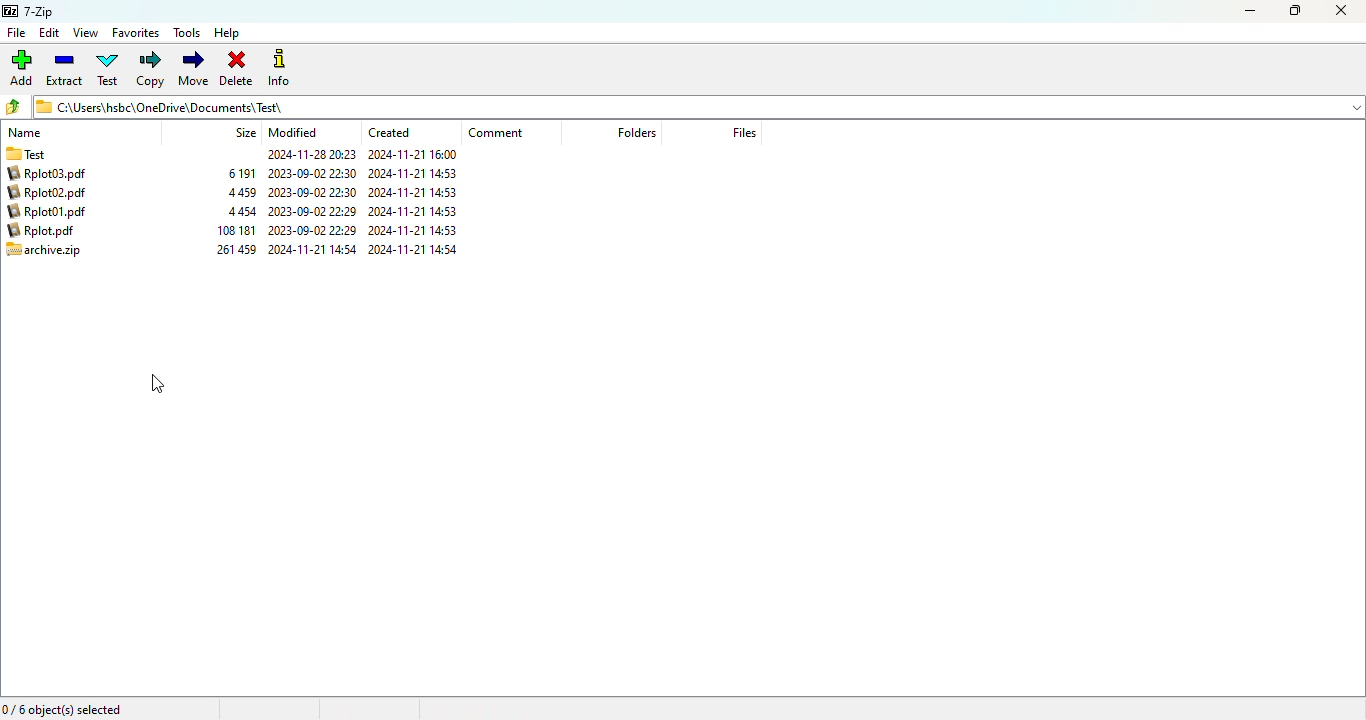  I want to click on comment, so click(496, 133).